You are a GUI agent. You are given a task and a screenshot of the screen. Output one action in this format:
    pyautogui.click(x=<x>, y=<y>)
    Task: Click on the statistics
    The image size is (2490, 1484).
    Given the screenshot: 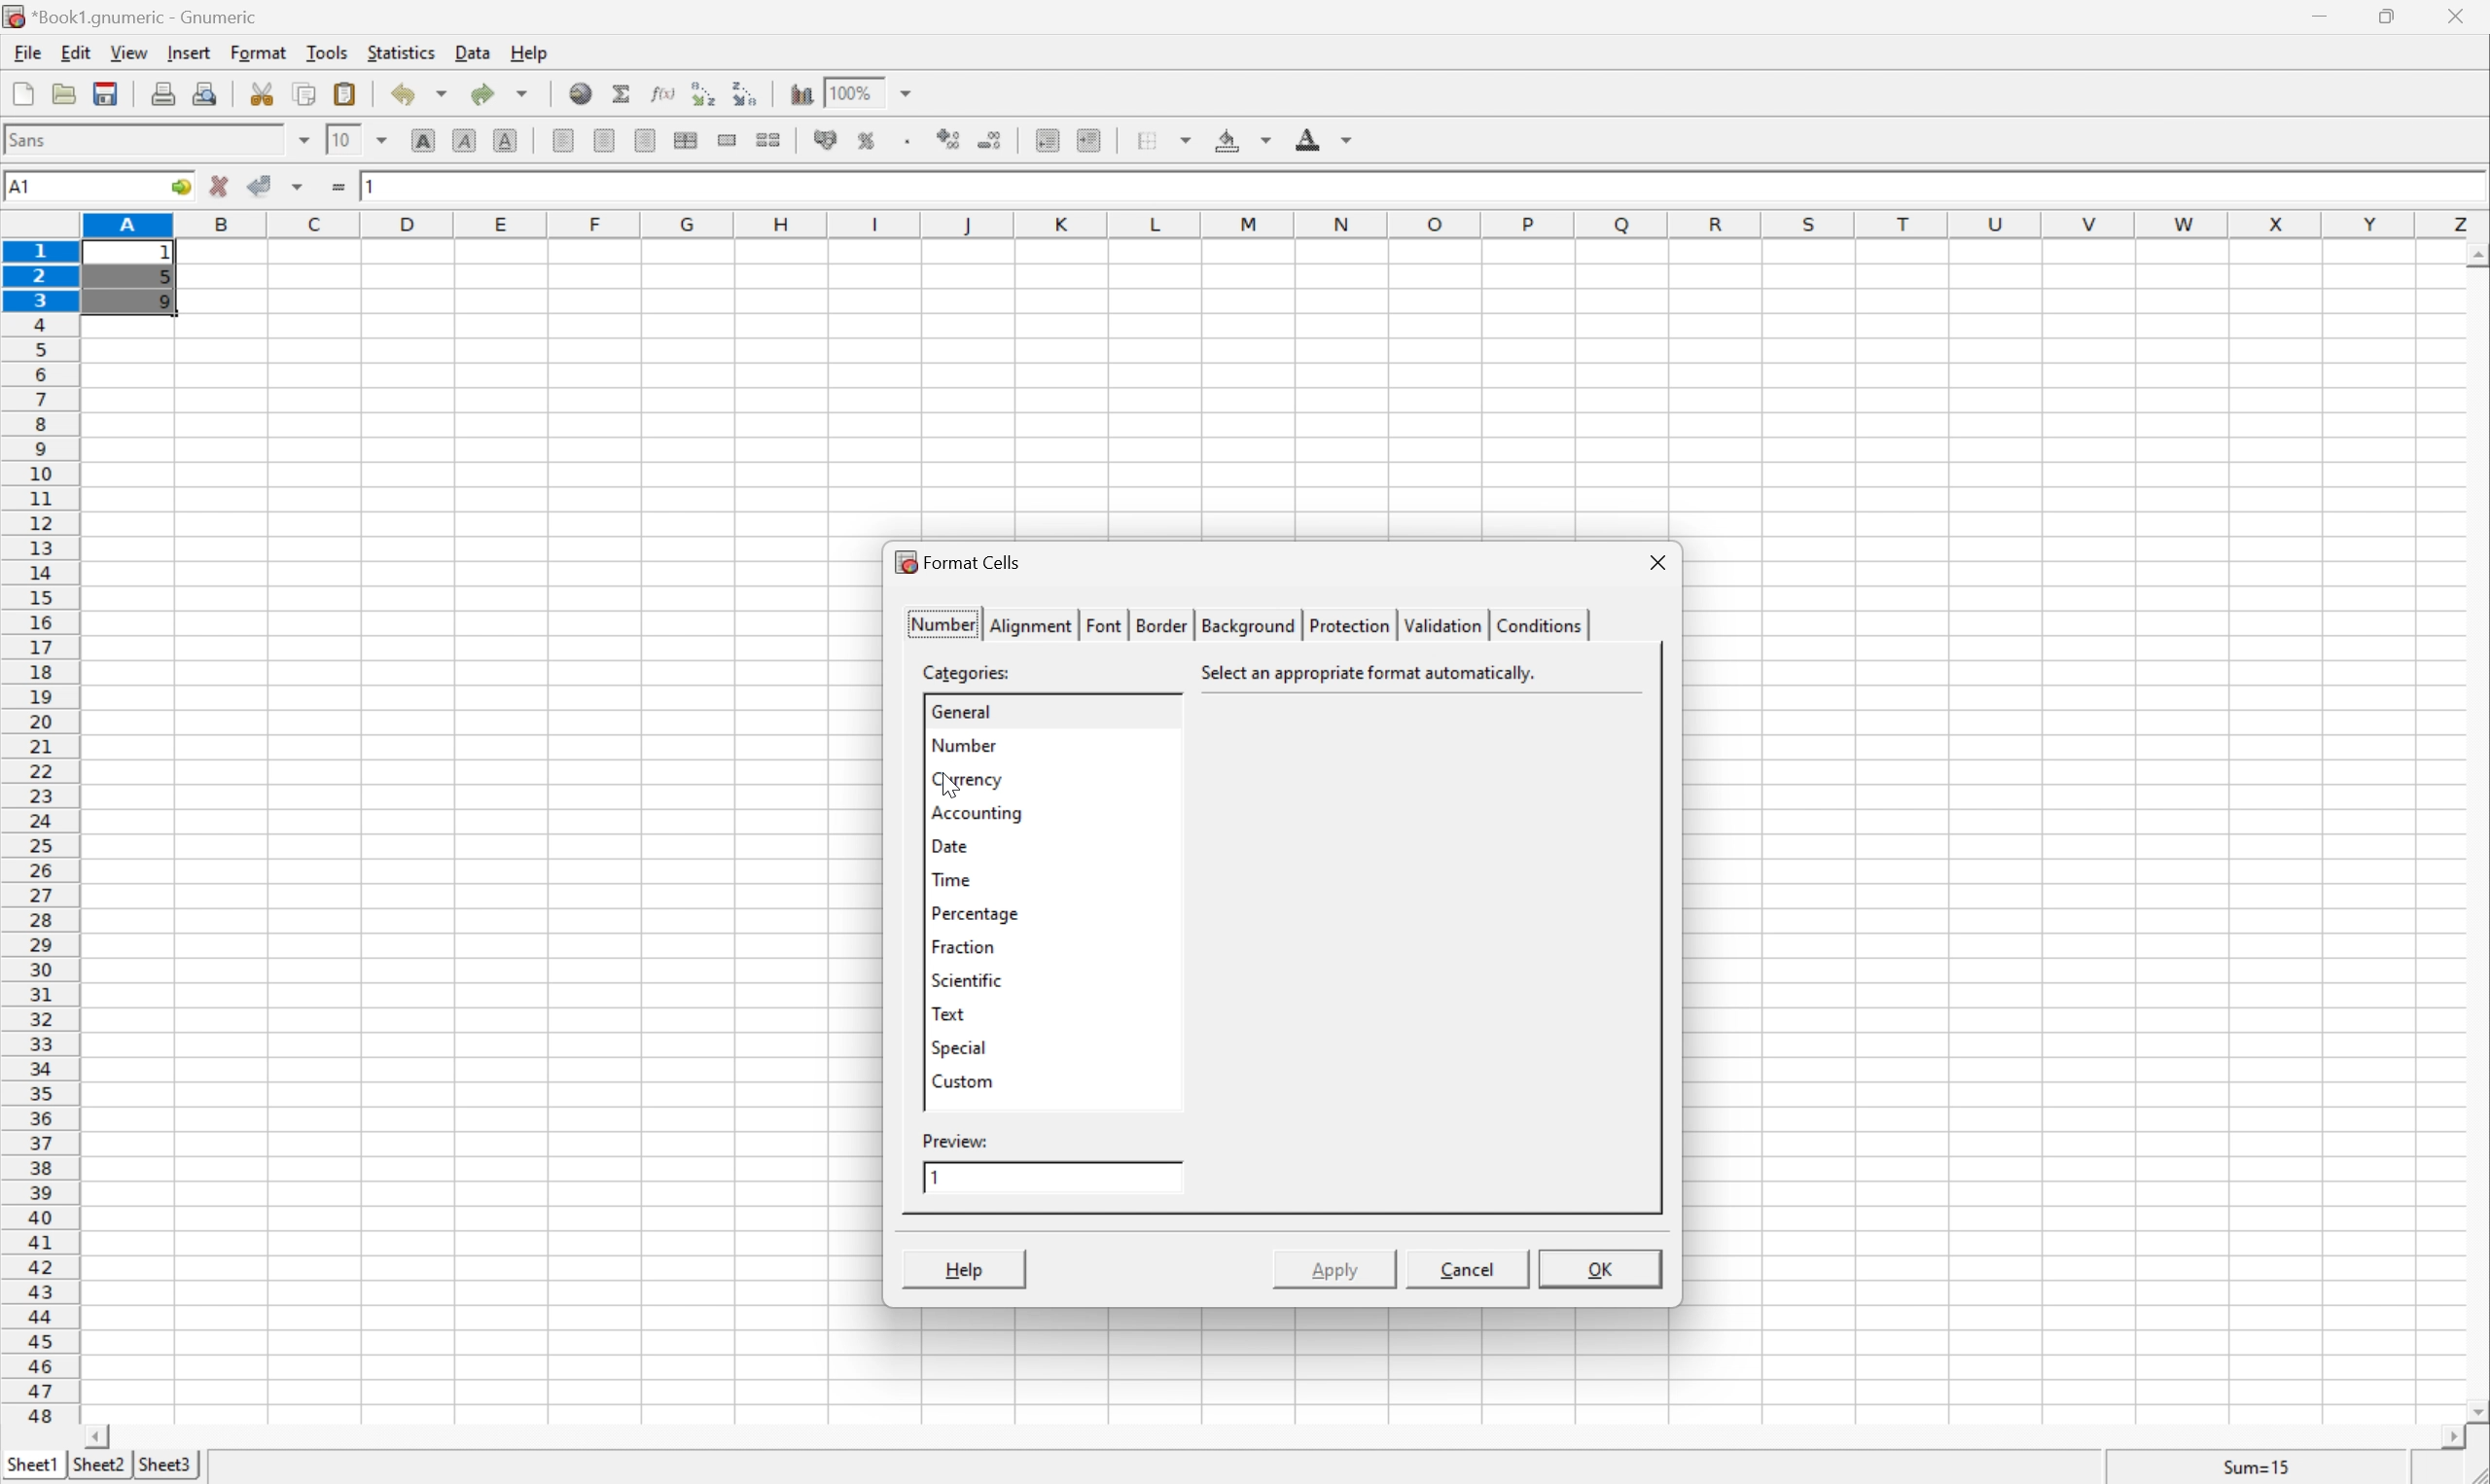 What is the action you would take?
    pyautogui.click(x=399, y=51)
    